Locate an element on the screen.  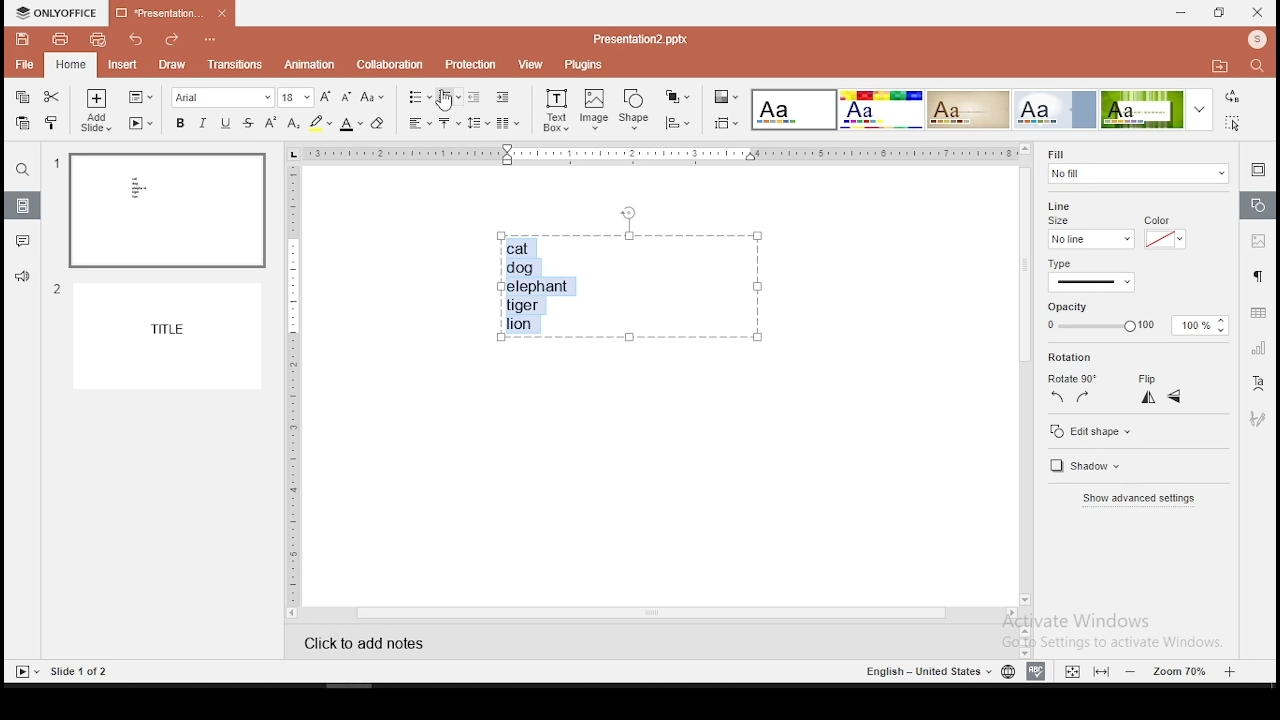
slide settings is located at coordinates (1257, 170).